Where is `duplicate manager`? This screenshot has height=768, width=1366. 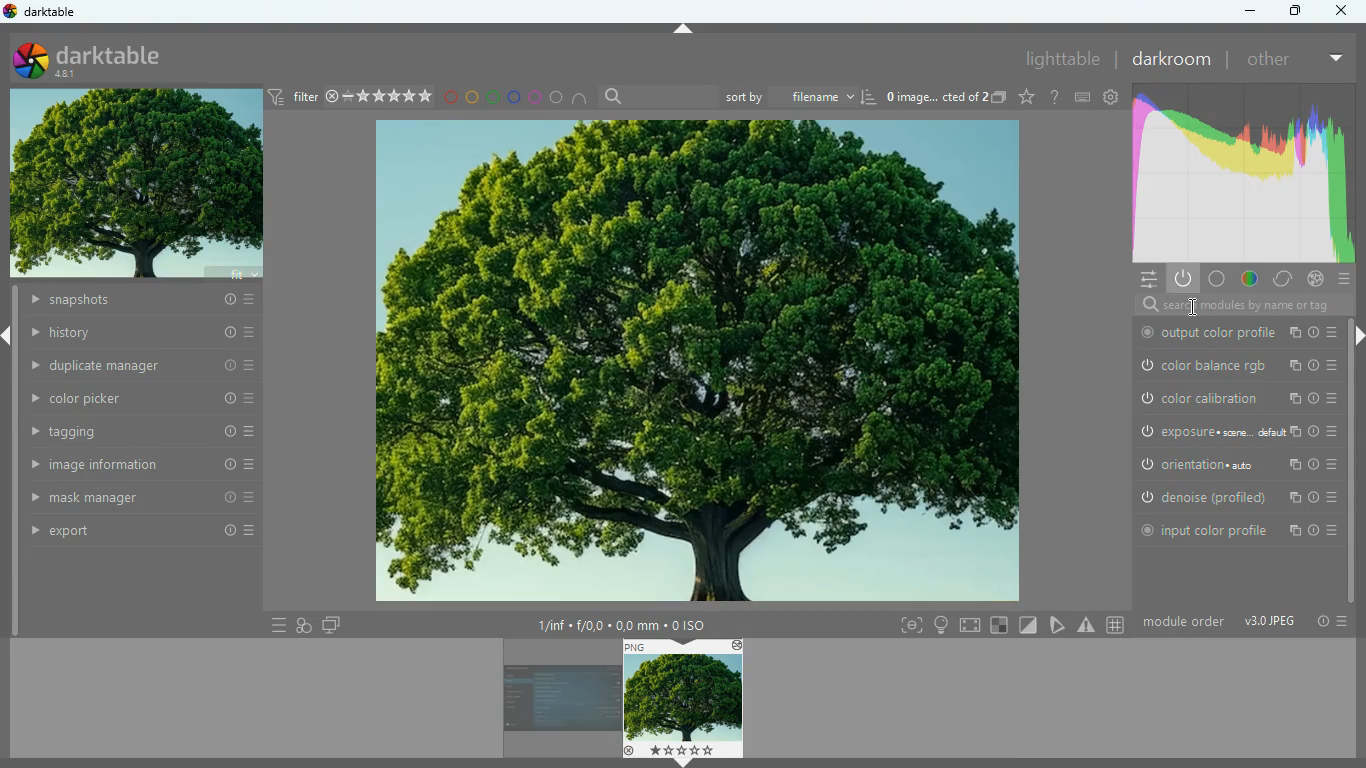 duplicate manager is located at coordinates (141, 365).